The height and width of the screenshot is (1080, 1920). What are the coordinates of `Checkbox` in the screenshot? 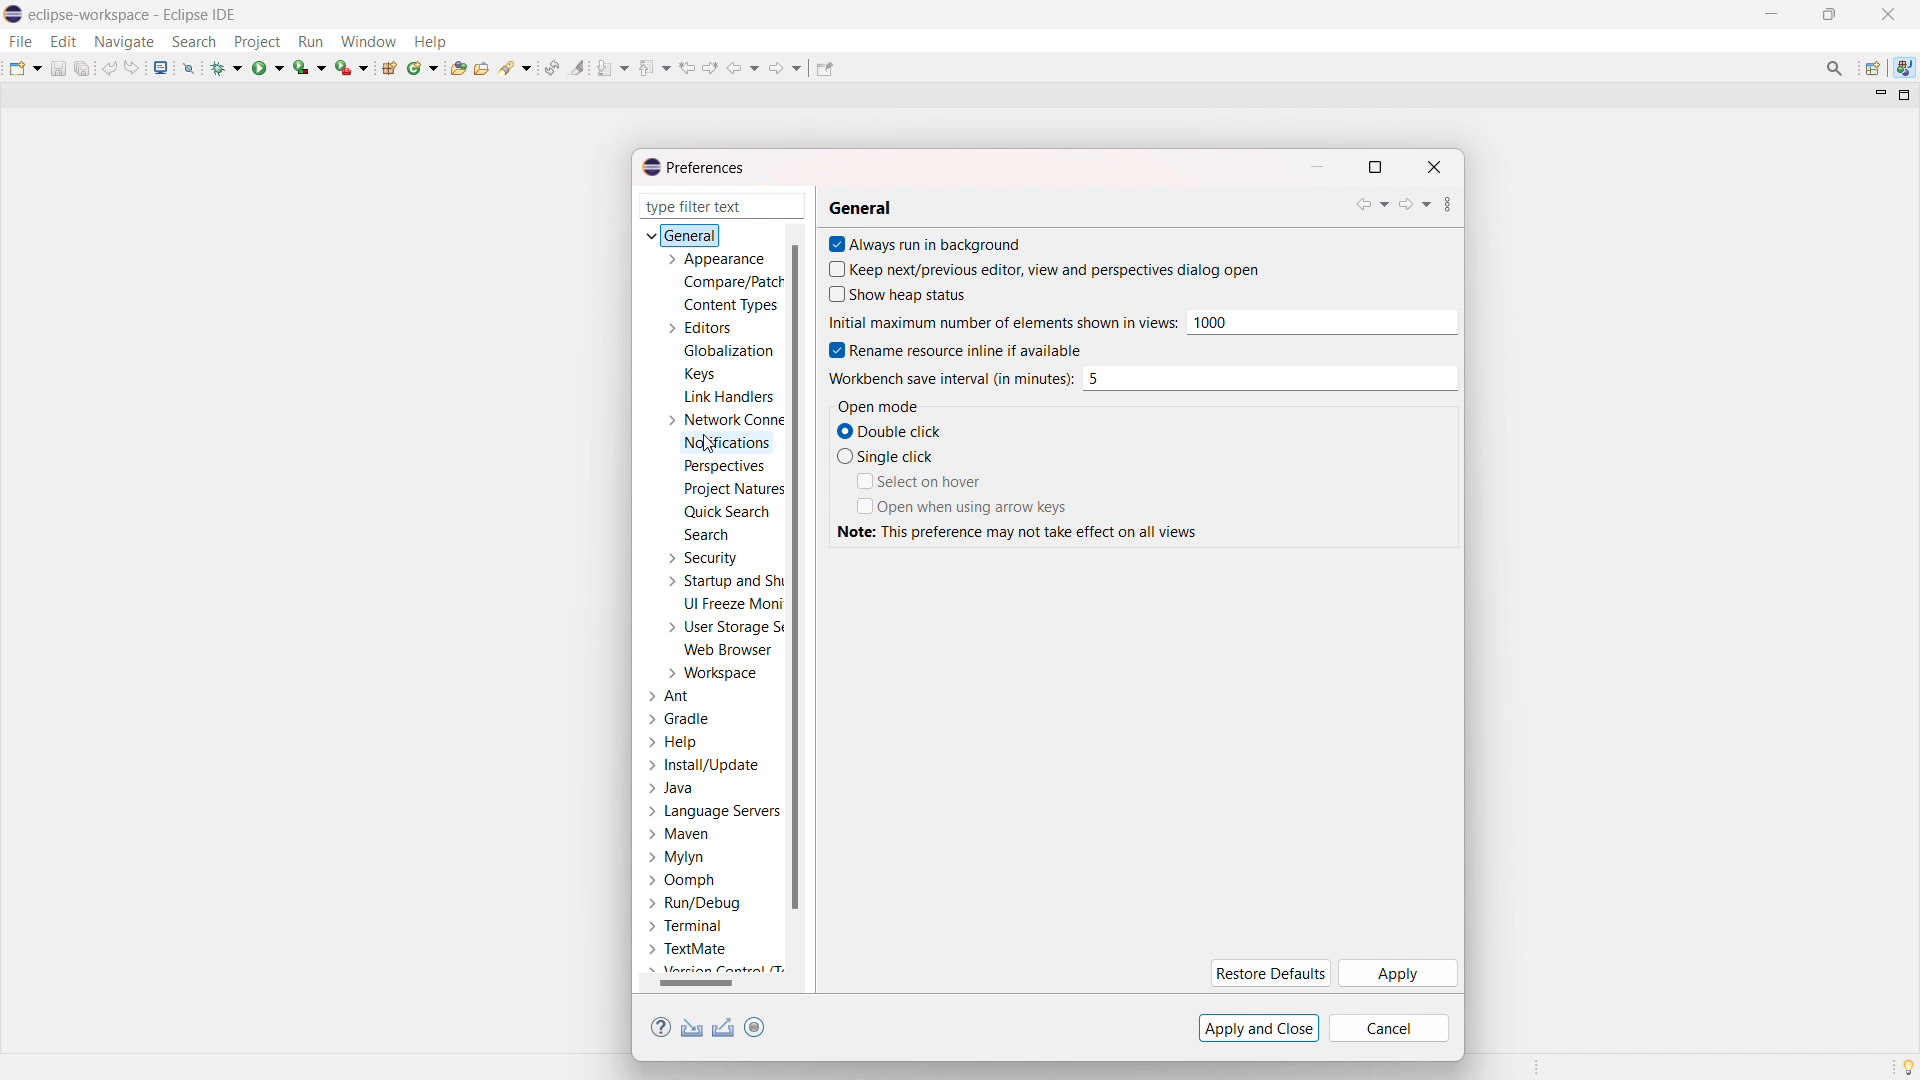 It's located at (842, 456).